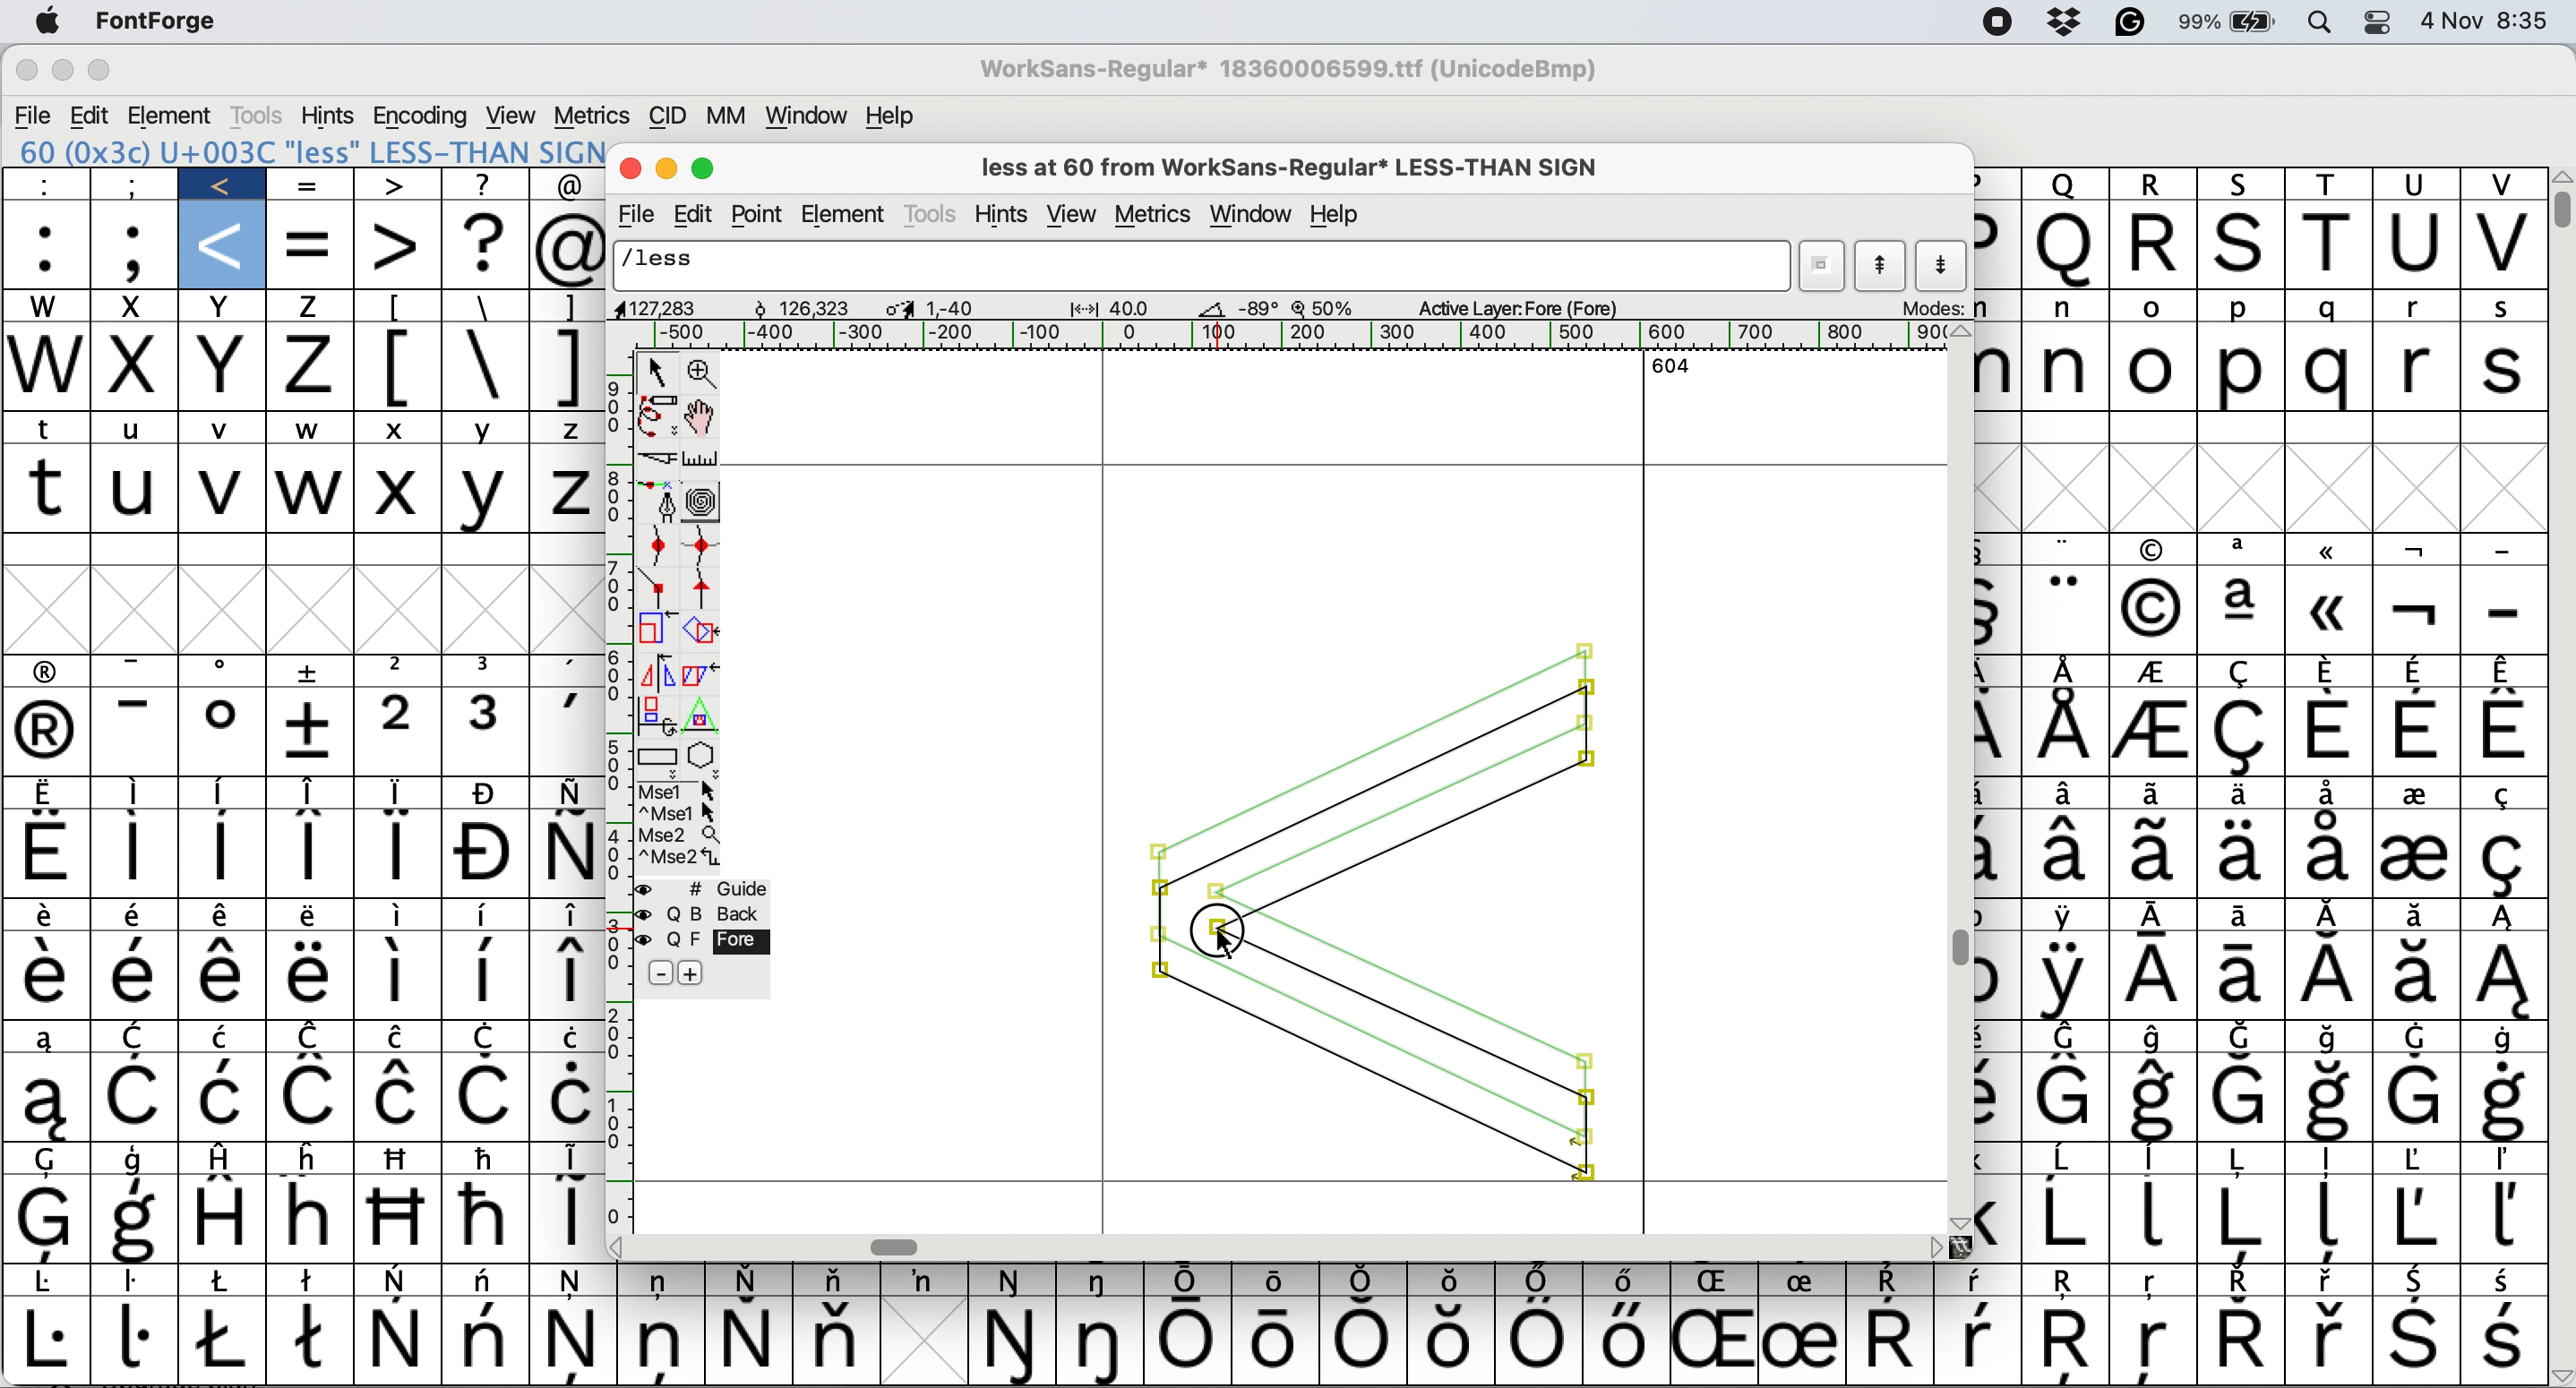 This screenshot has height=1388, width=2576. What do you see at coordinates (708, 912) in the screenshot?
I see `back` at bounding box center [708, 912].